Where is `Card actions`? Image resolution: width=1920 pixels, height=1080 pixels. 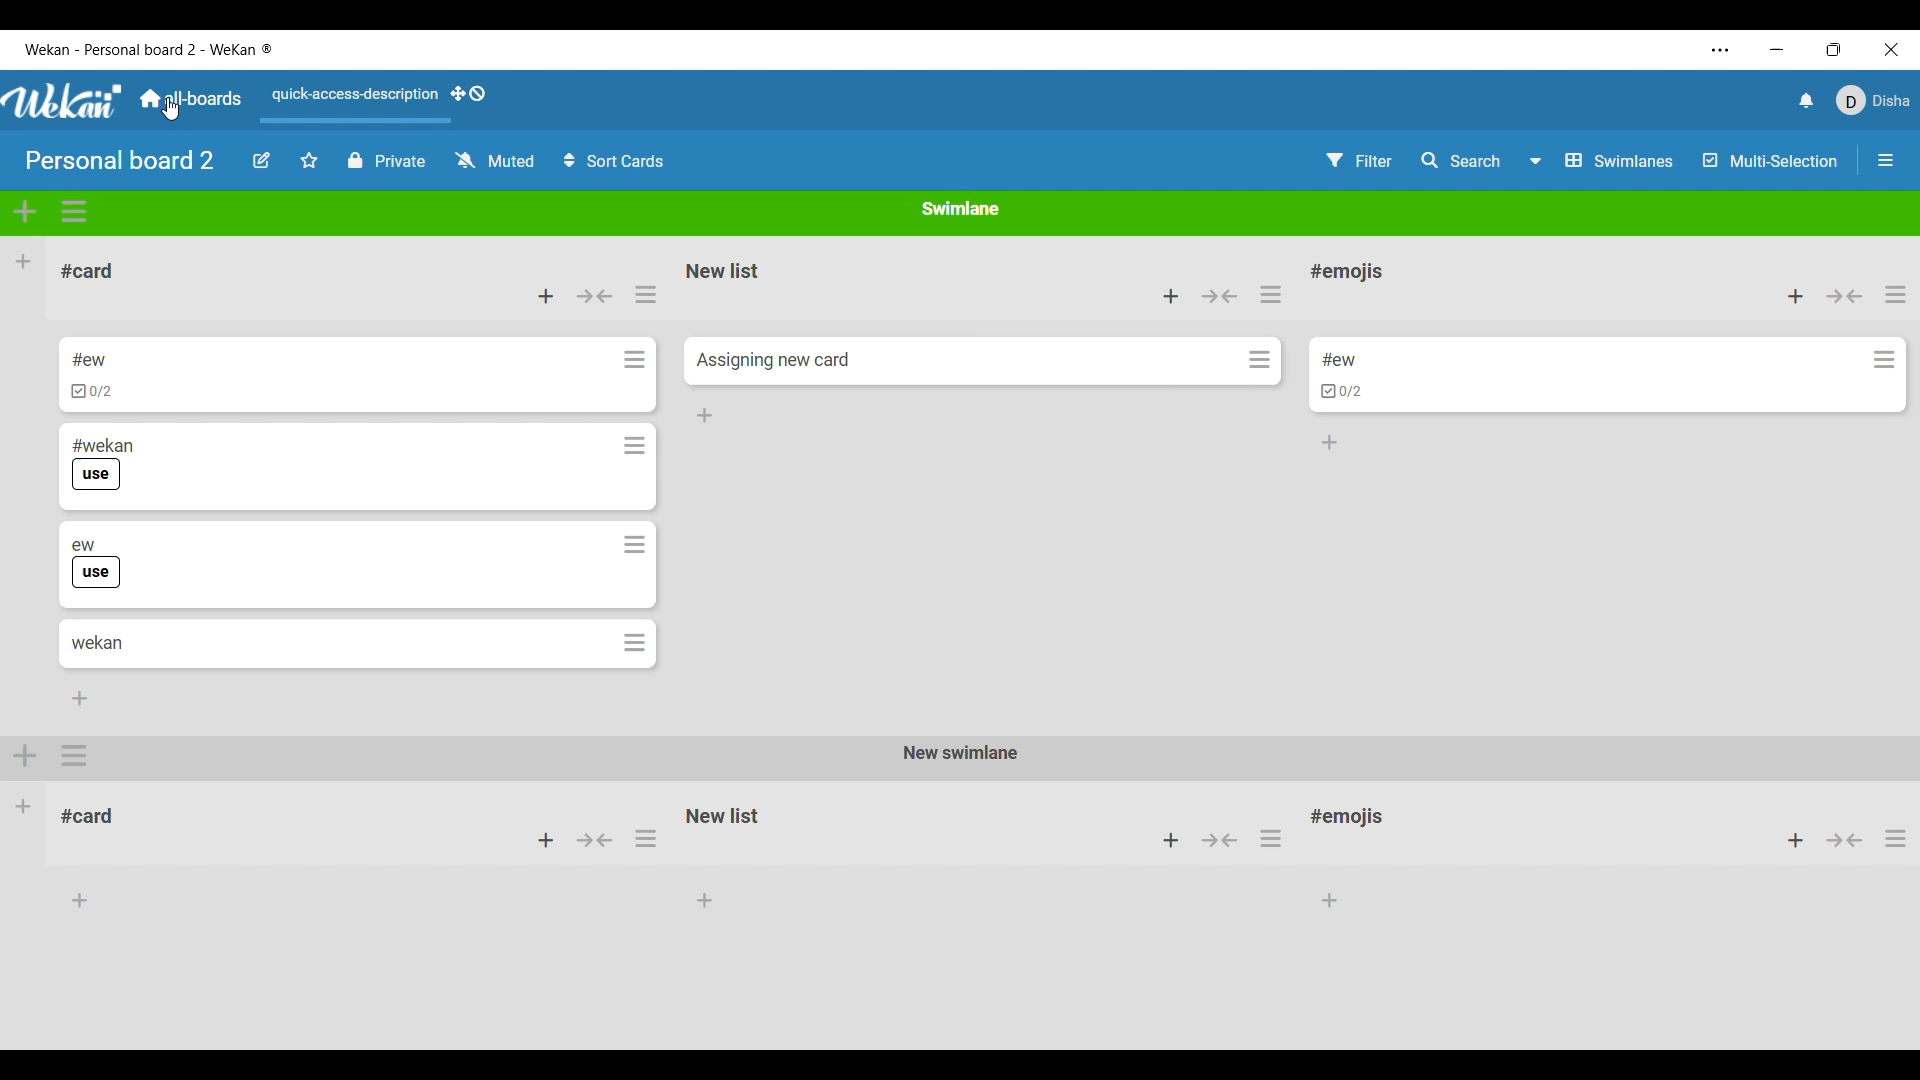
Card actions is located at coordinates (1885, 359).